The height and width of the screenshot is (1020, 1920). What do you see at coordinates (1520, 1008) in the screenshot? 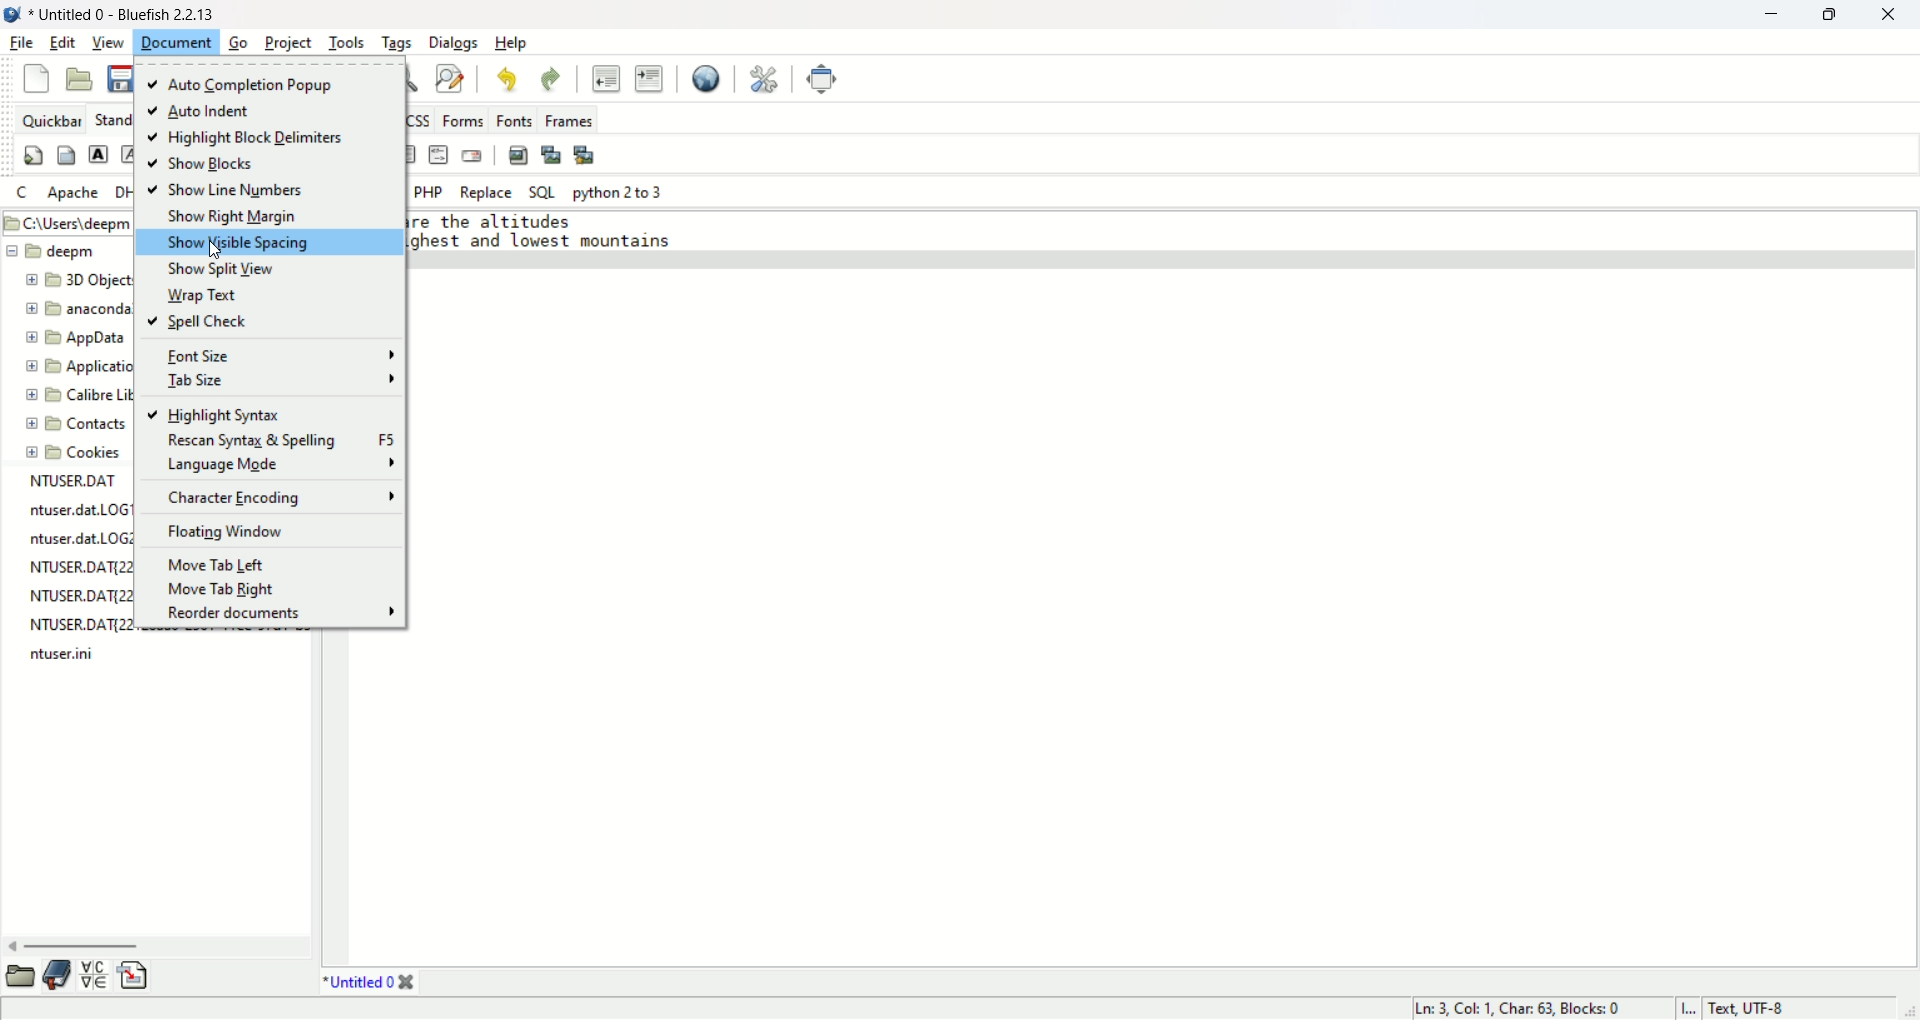
I see `ln, col, char, blocks` at bounding box center [1520, 1008].